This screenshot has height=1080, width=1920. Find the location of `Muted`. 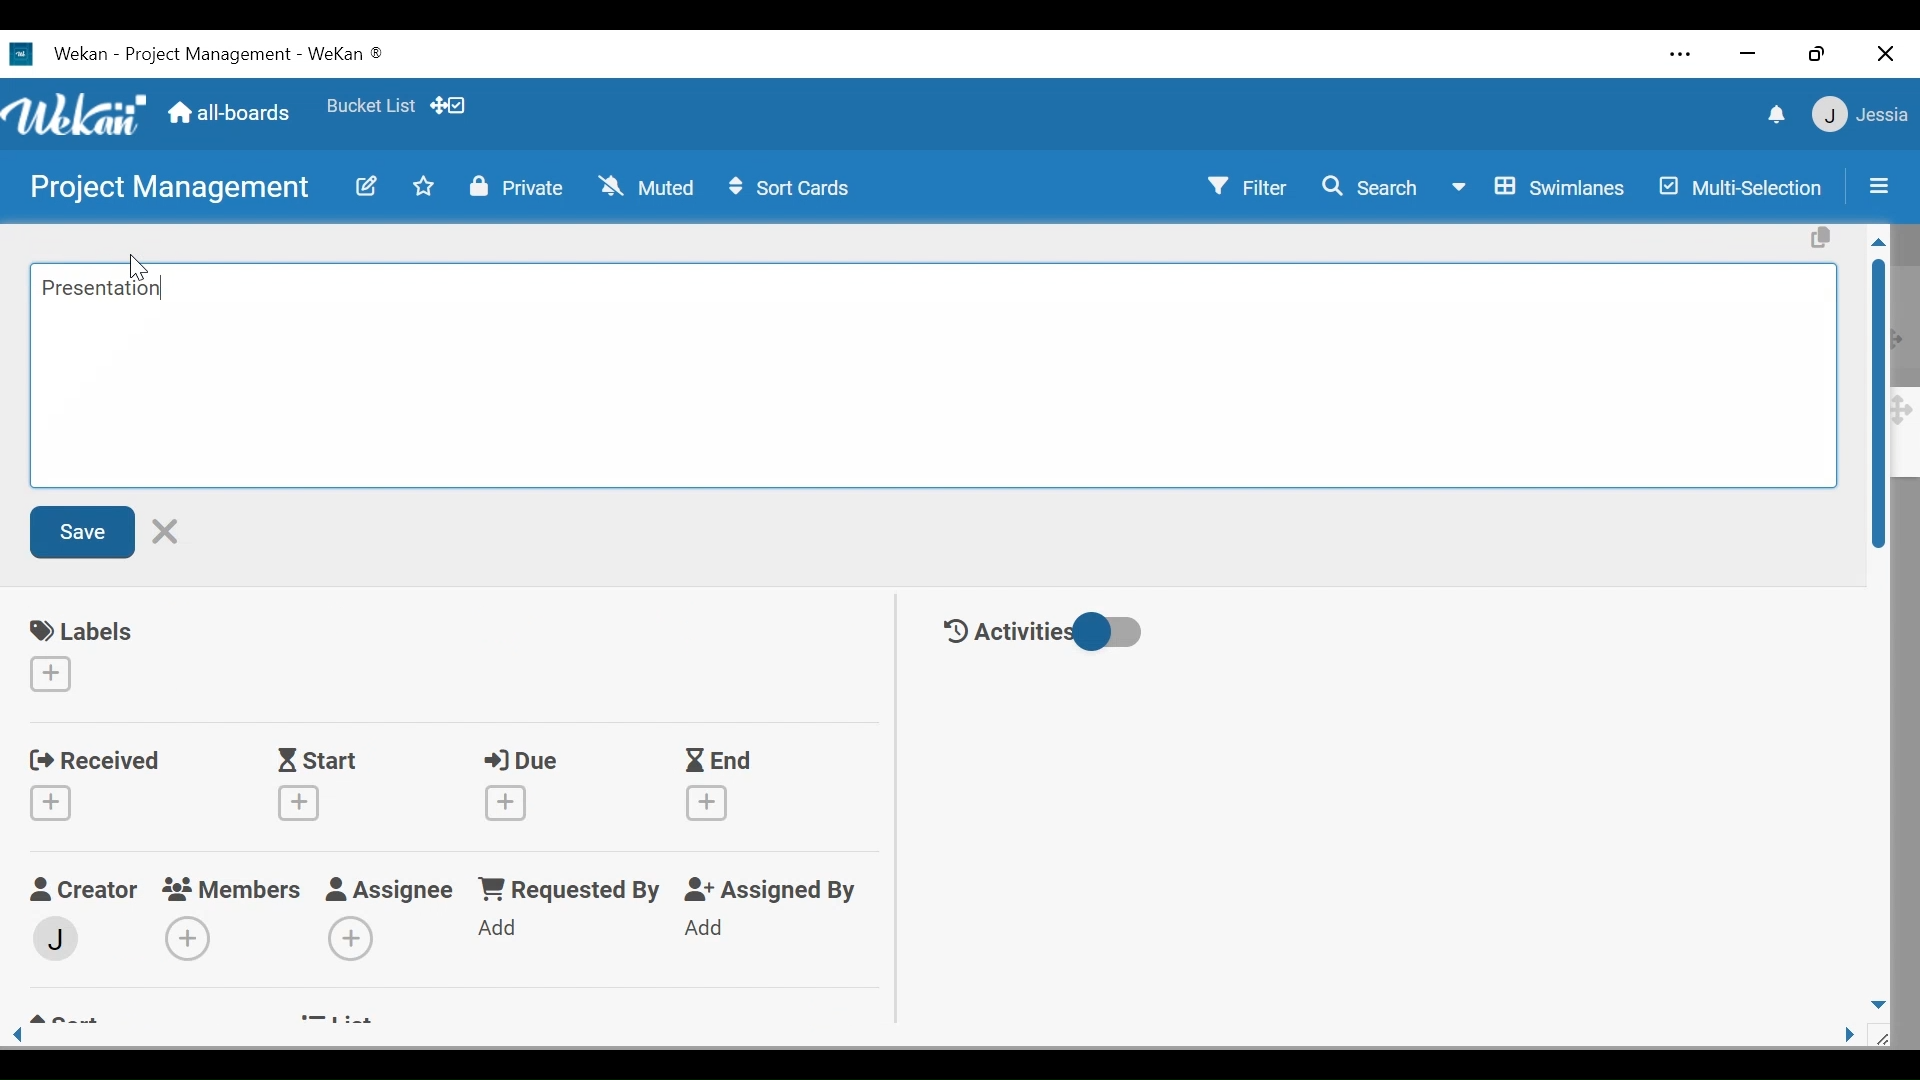

Muted is located at coordinates (645, 188).